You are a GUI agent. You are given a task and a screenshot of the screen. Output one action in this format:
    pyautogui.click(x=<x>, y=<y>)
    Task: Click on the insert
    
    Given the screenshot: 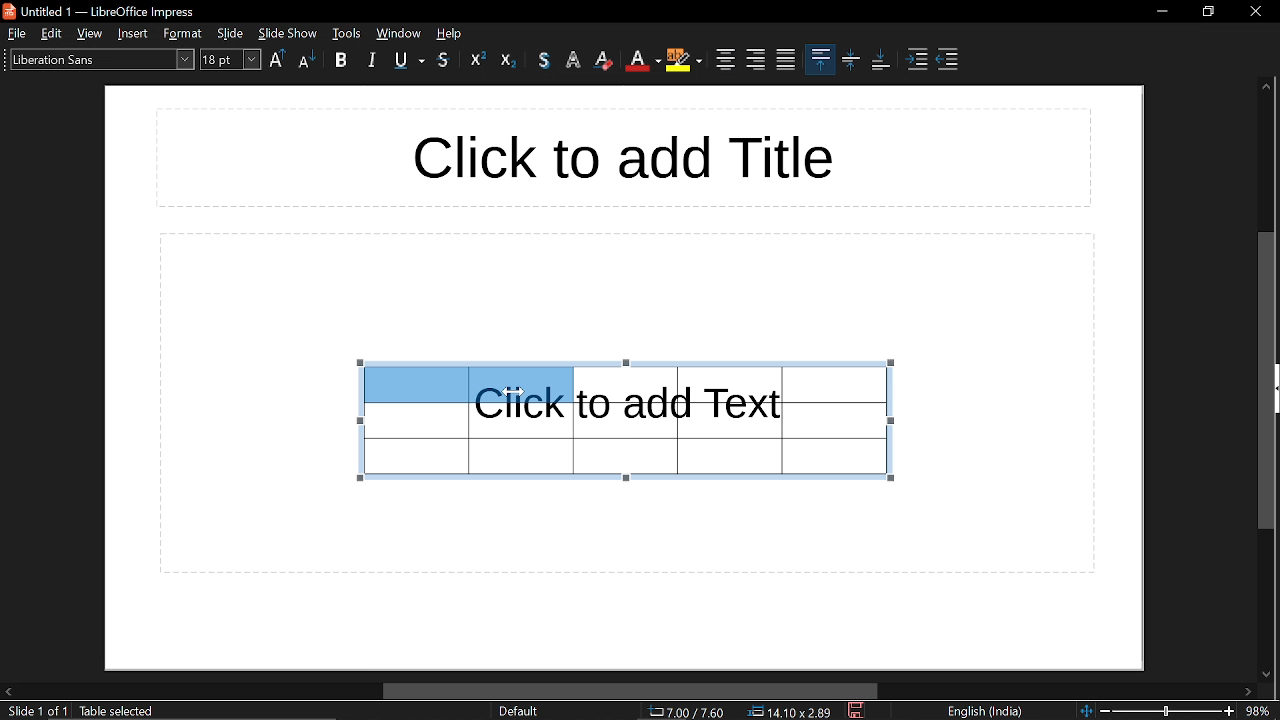 What is the action you would take?
    pyautogui.click(x=134, y=33)
    